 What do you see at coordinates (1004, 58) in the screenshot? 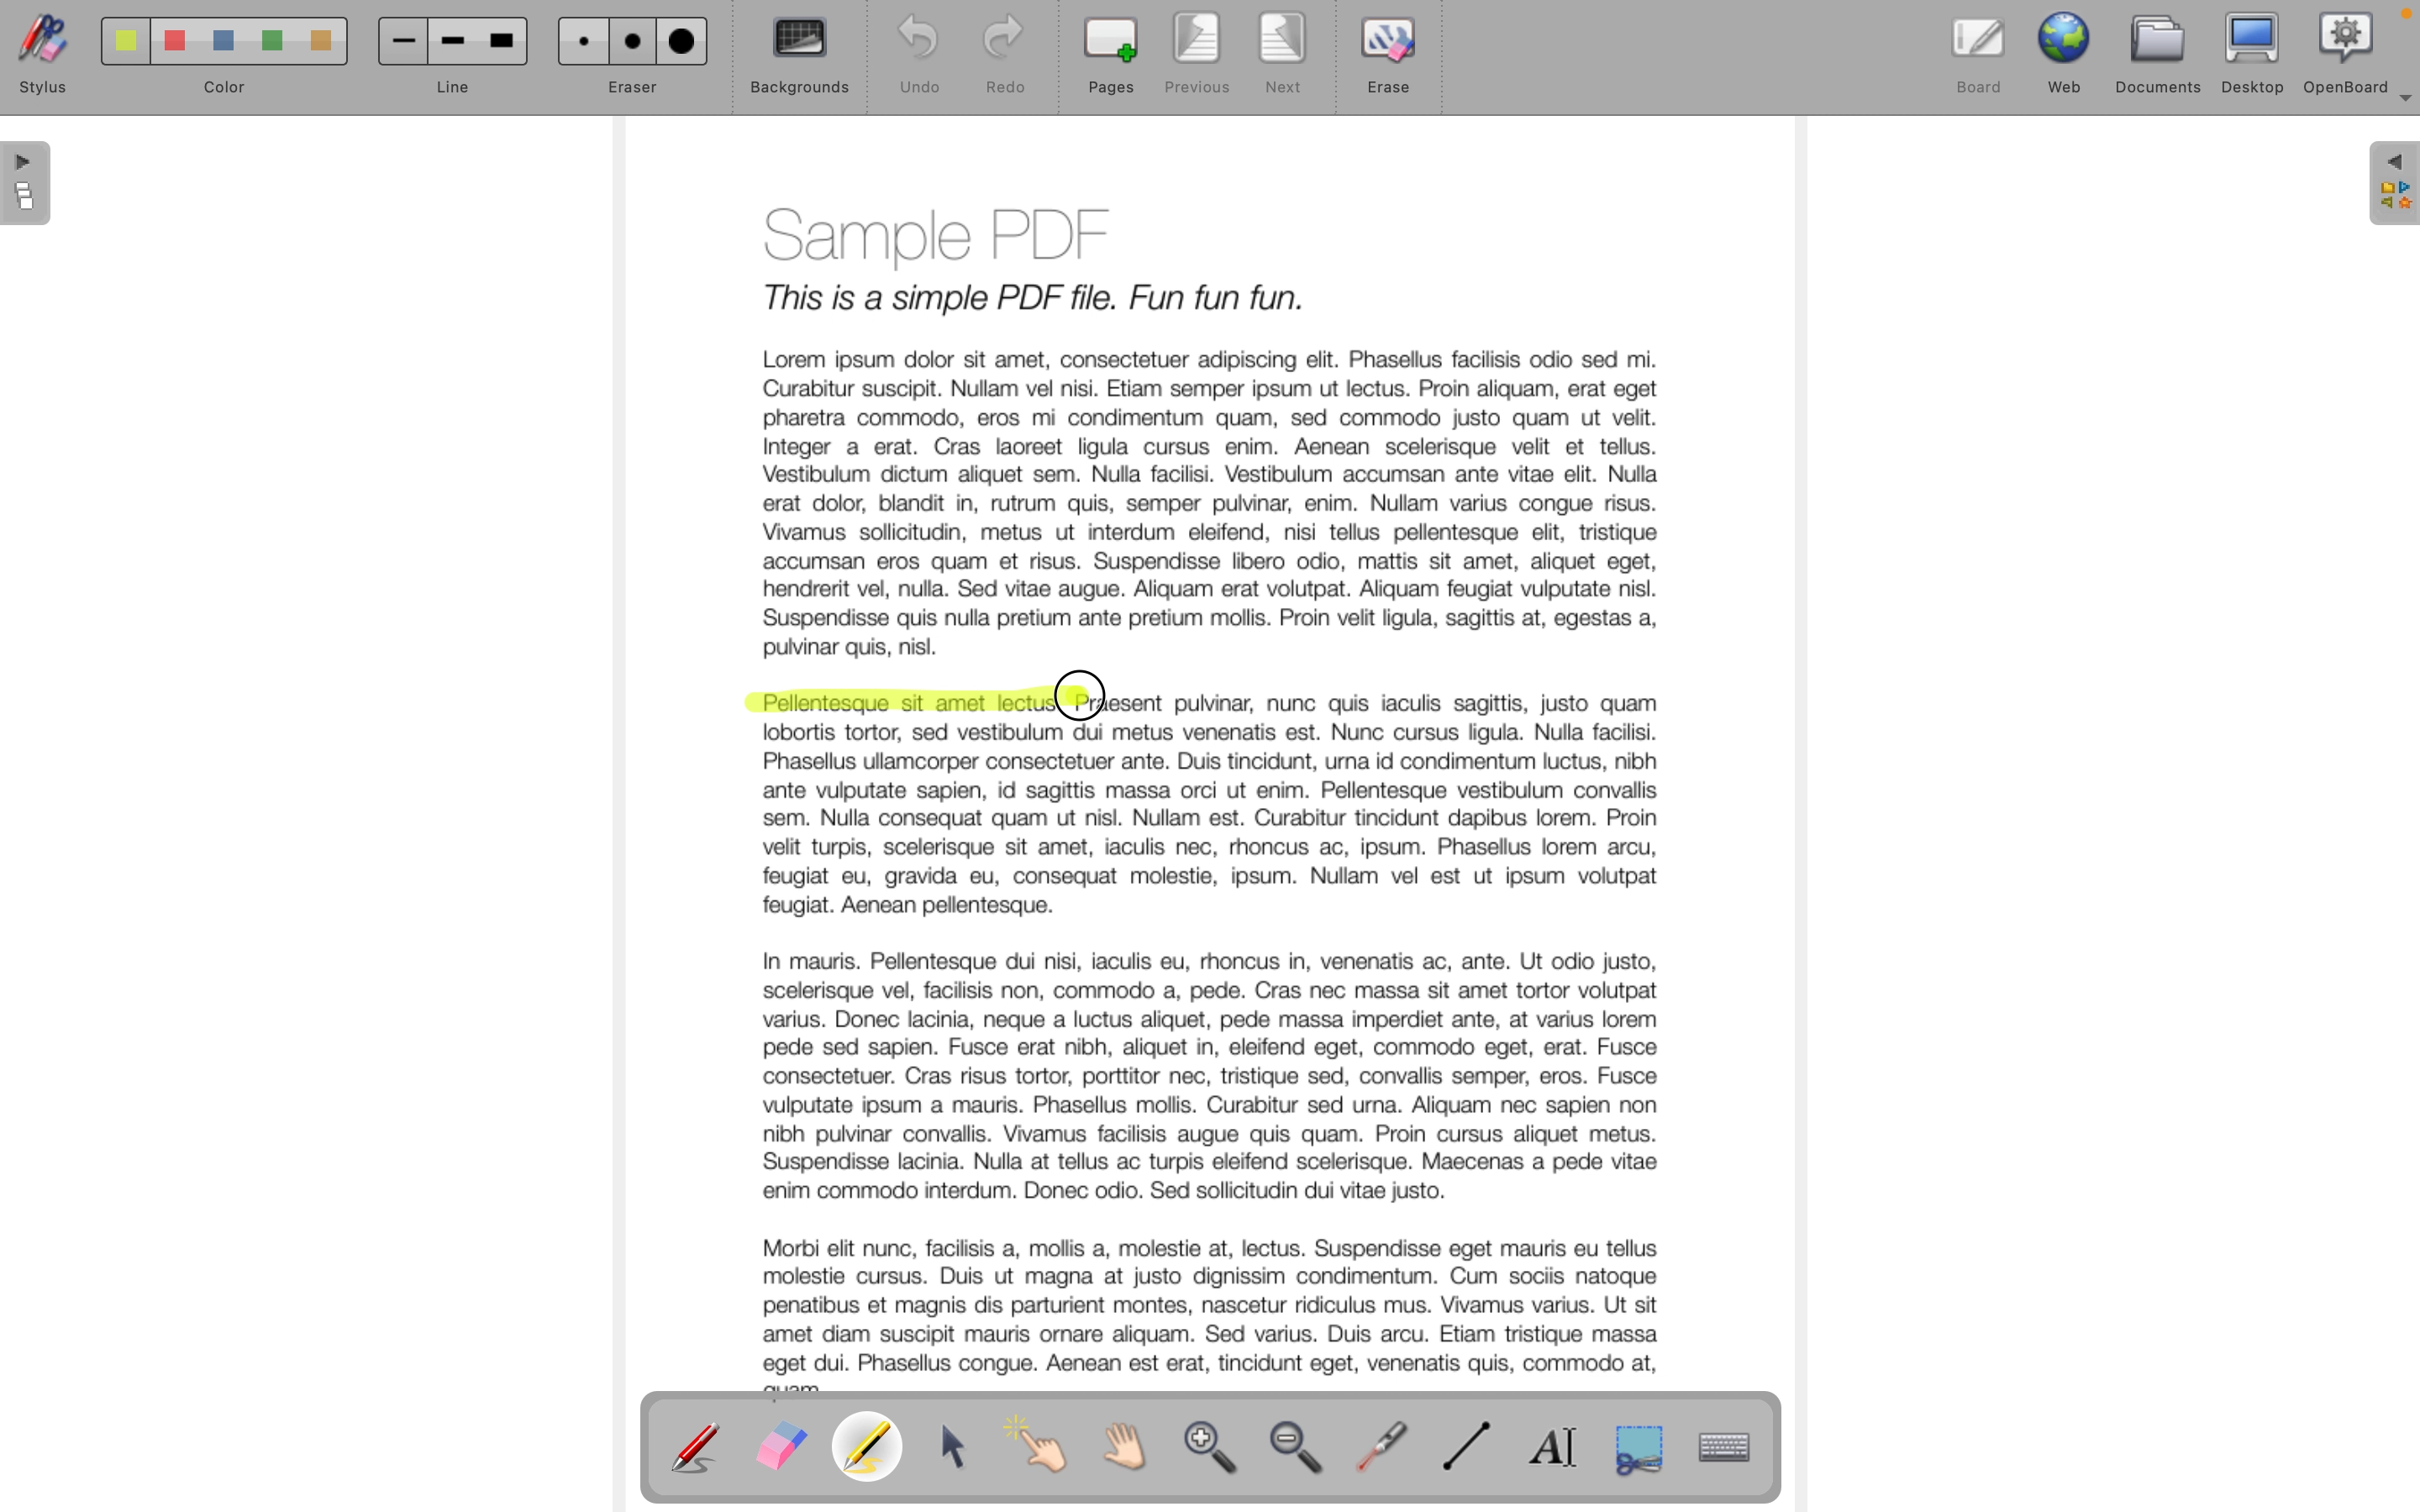
I see `redo` at bounding box center [1004, 58].